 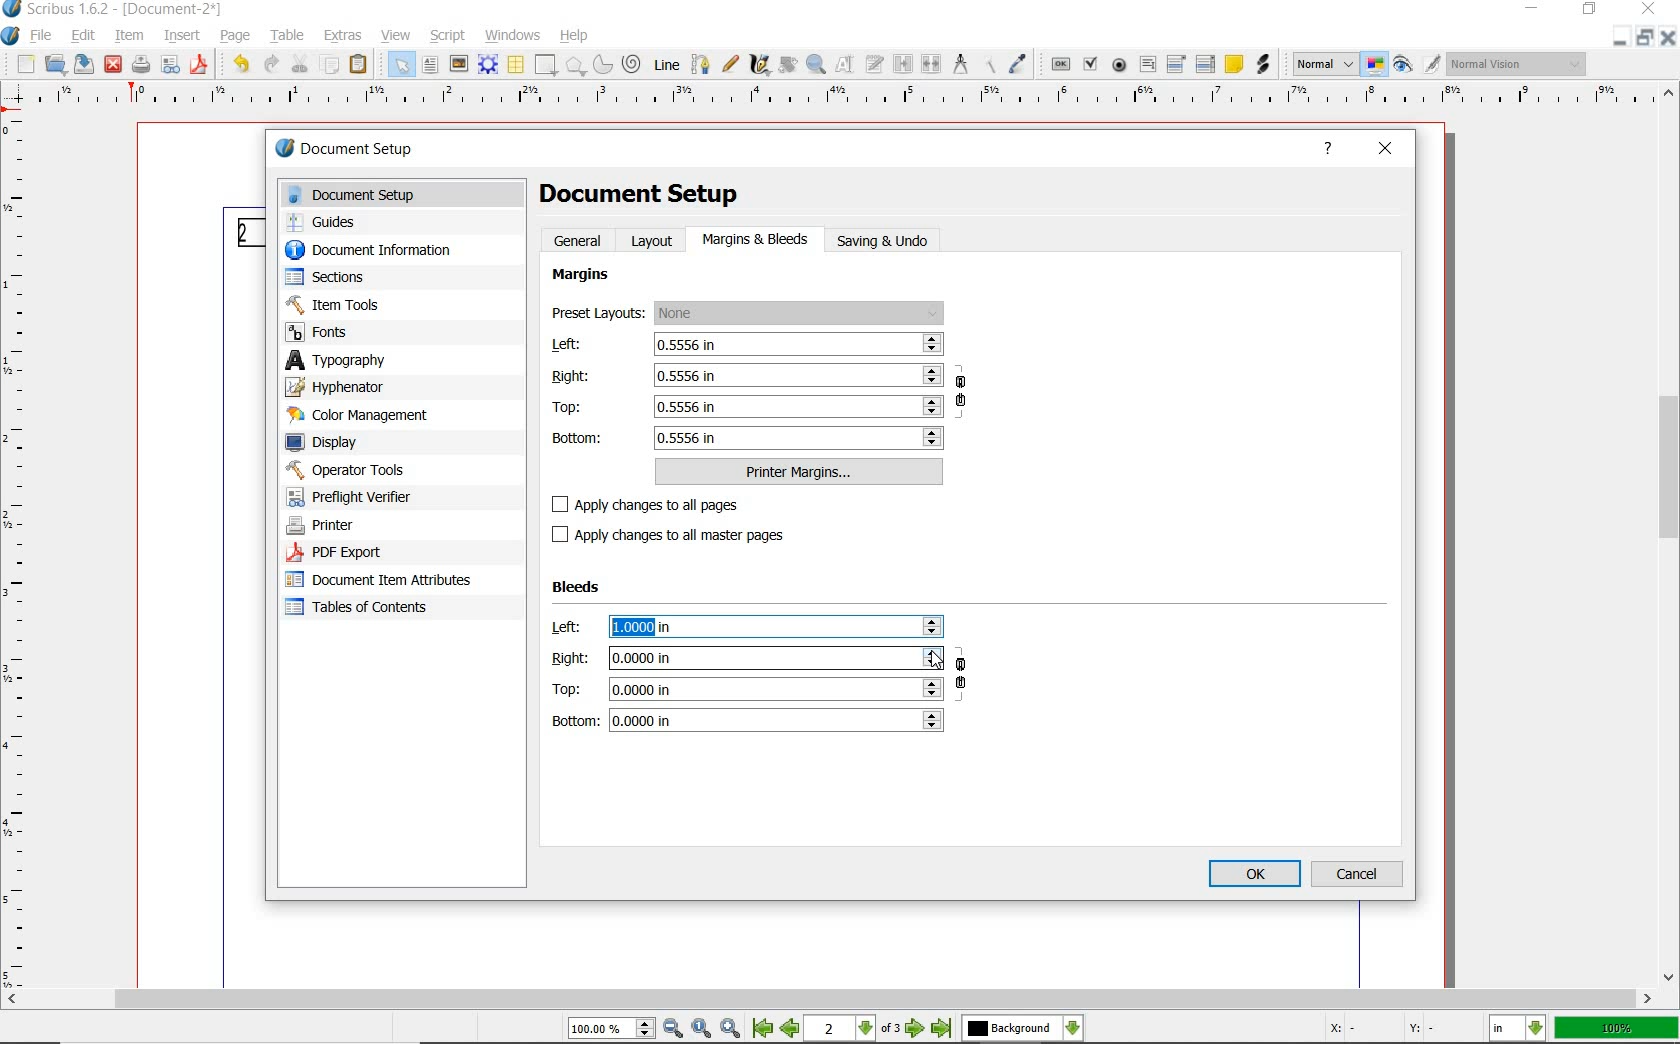 I want to click on saving & undo, so click(x=894, y=242).